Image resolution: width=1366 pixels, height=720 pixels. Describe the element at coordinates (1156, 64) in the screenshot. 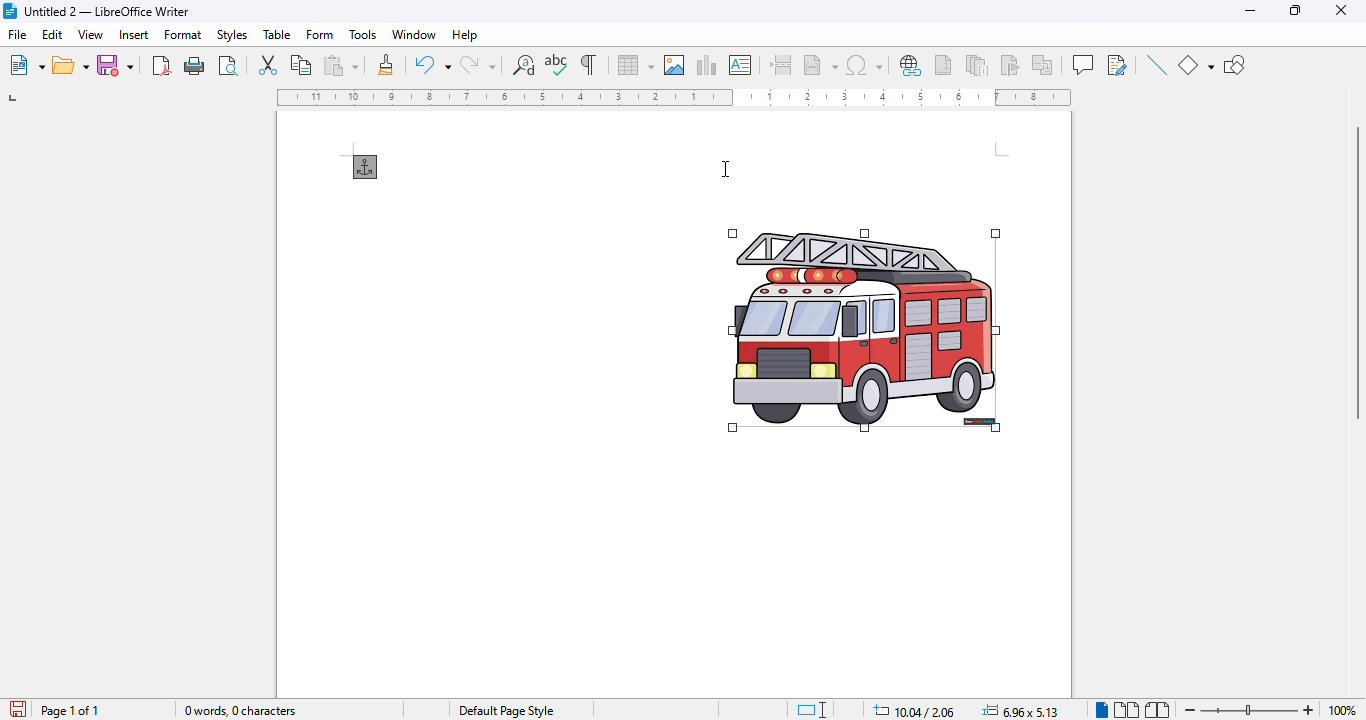

I see `insert line` at that location.